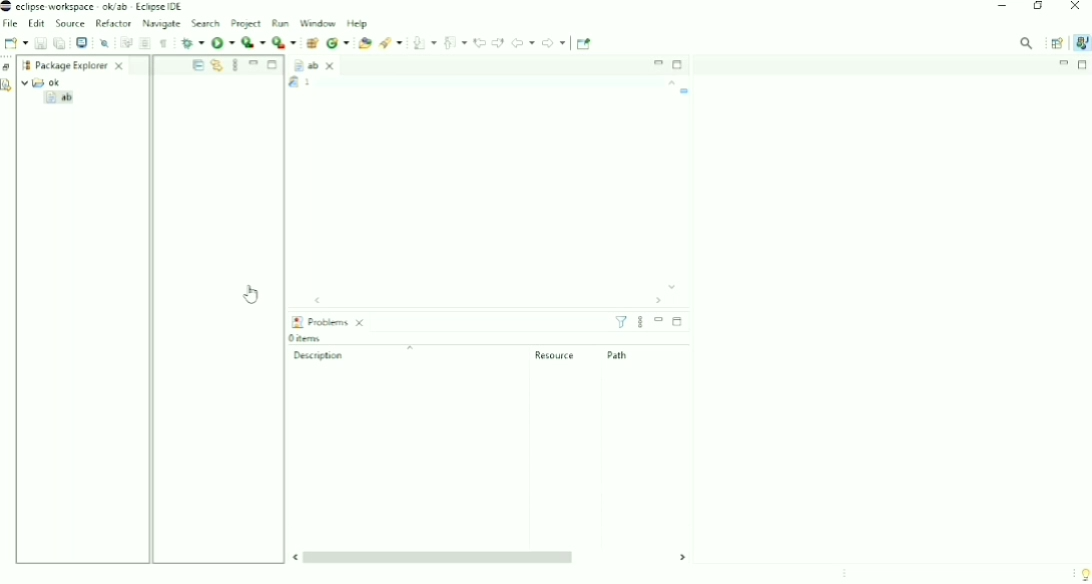 The width and height of the screenshot is (1092, 584). I want to click on Minimize, so click(657, 62).